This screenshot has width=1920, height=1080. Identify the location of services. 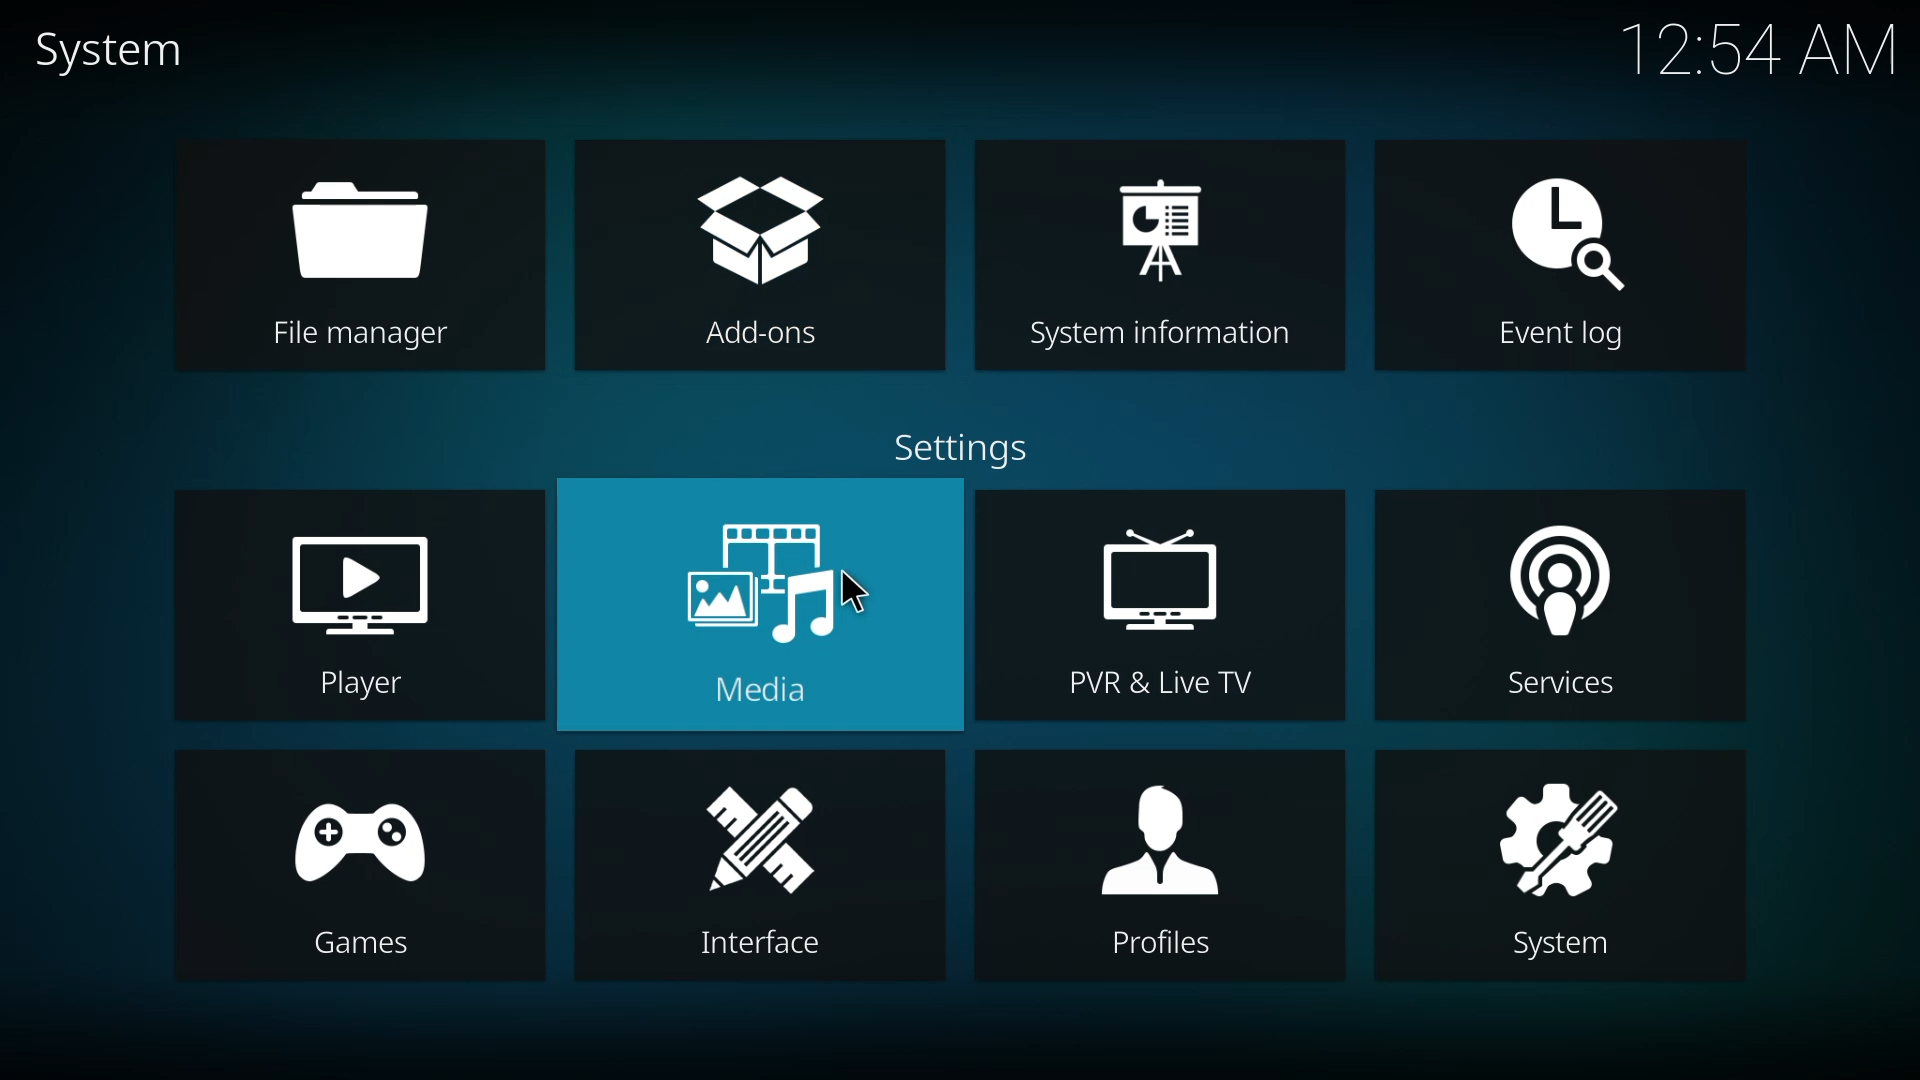
(1552, 606).